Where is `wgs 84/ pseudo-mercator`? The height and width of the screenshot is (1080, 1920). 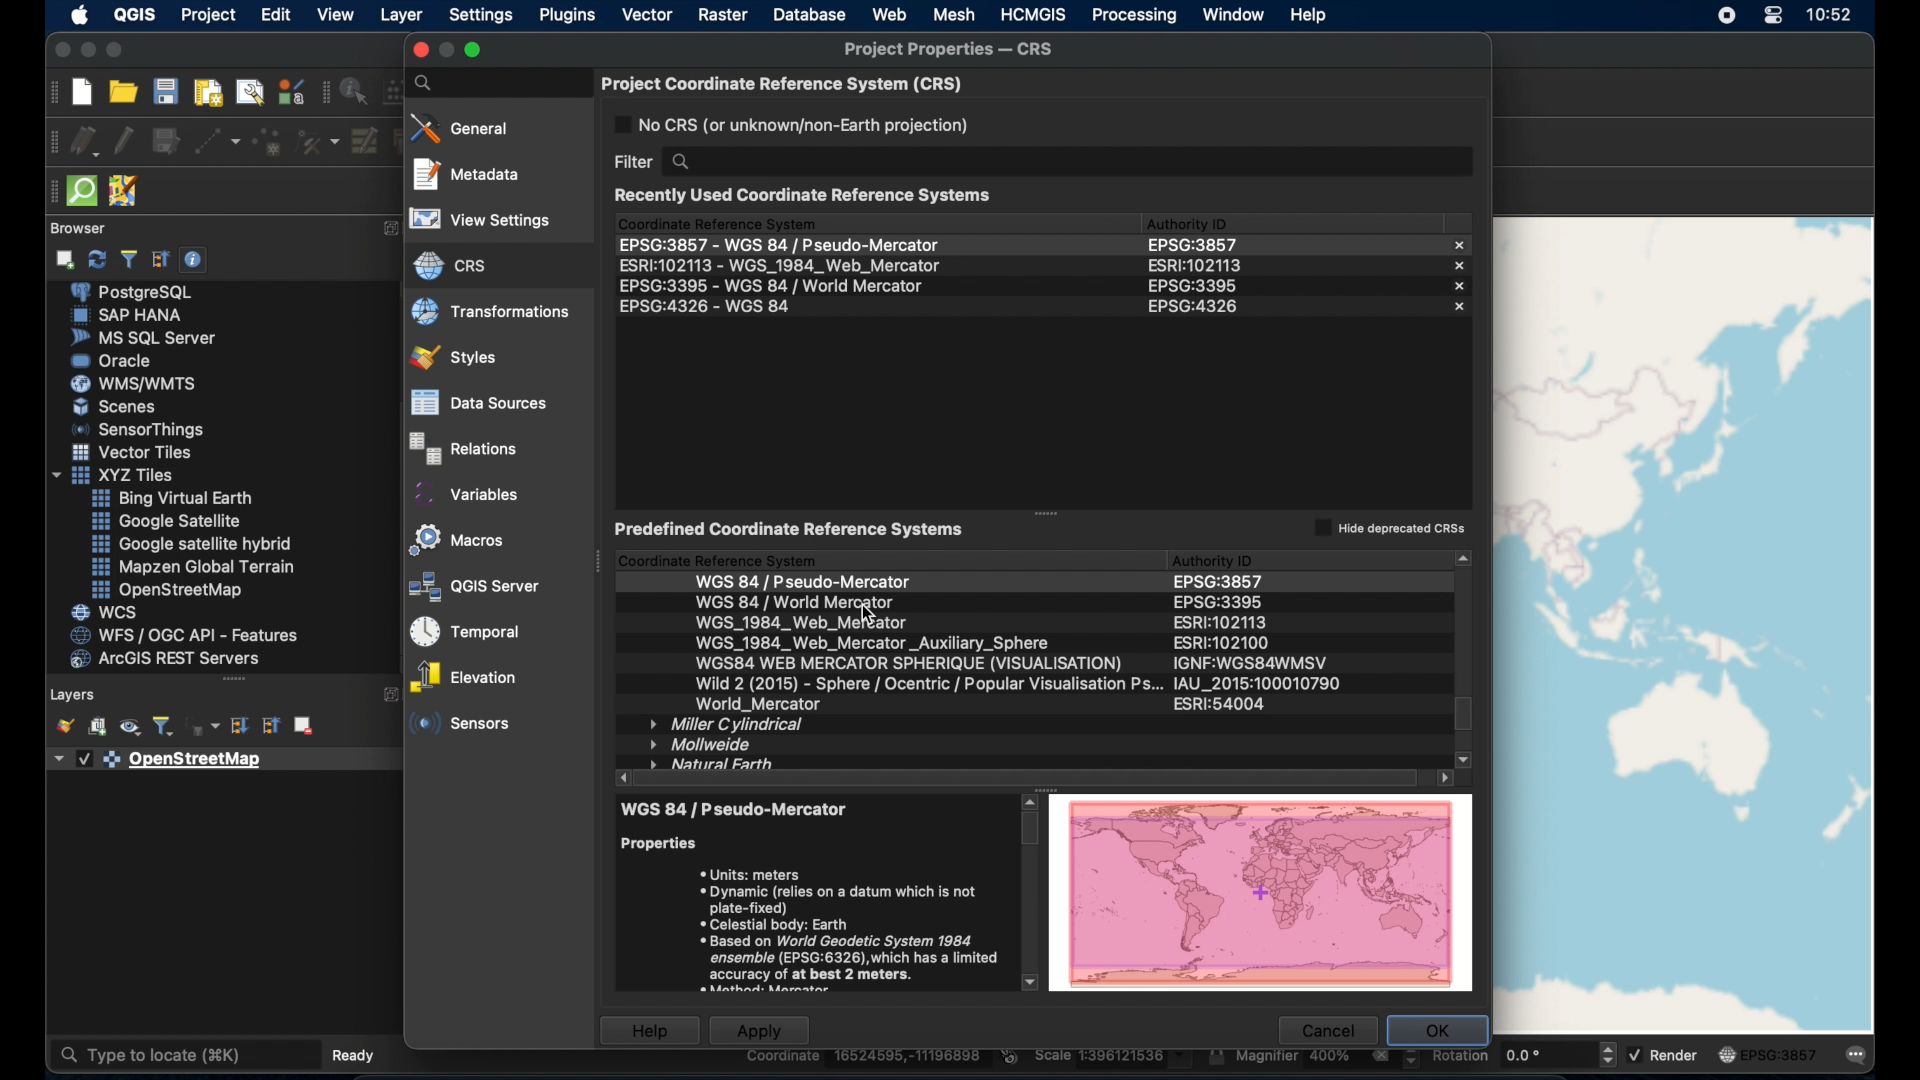 wgs 84/ pseudo-mercator is located at coordinates (808, 582).